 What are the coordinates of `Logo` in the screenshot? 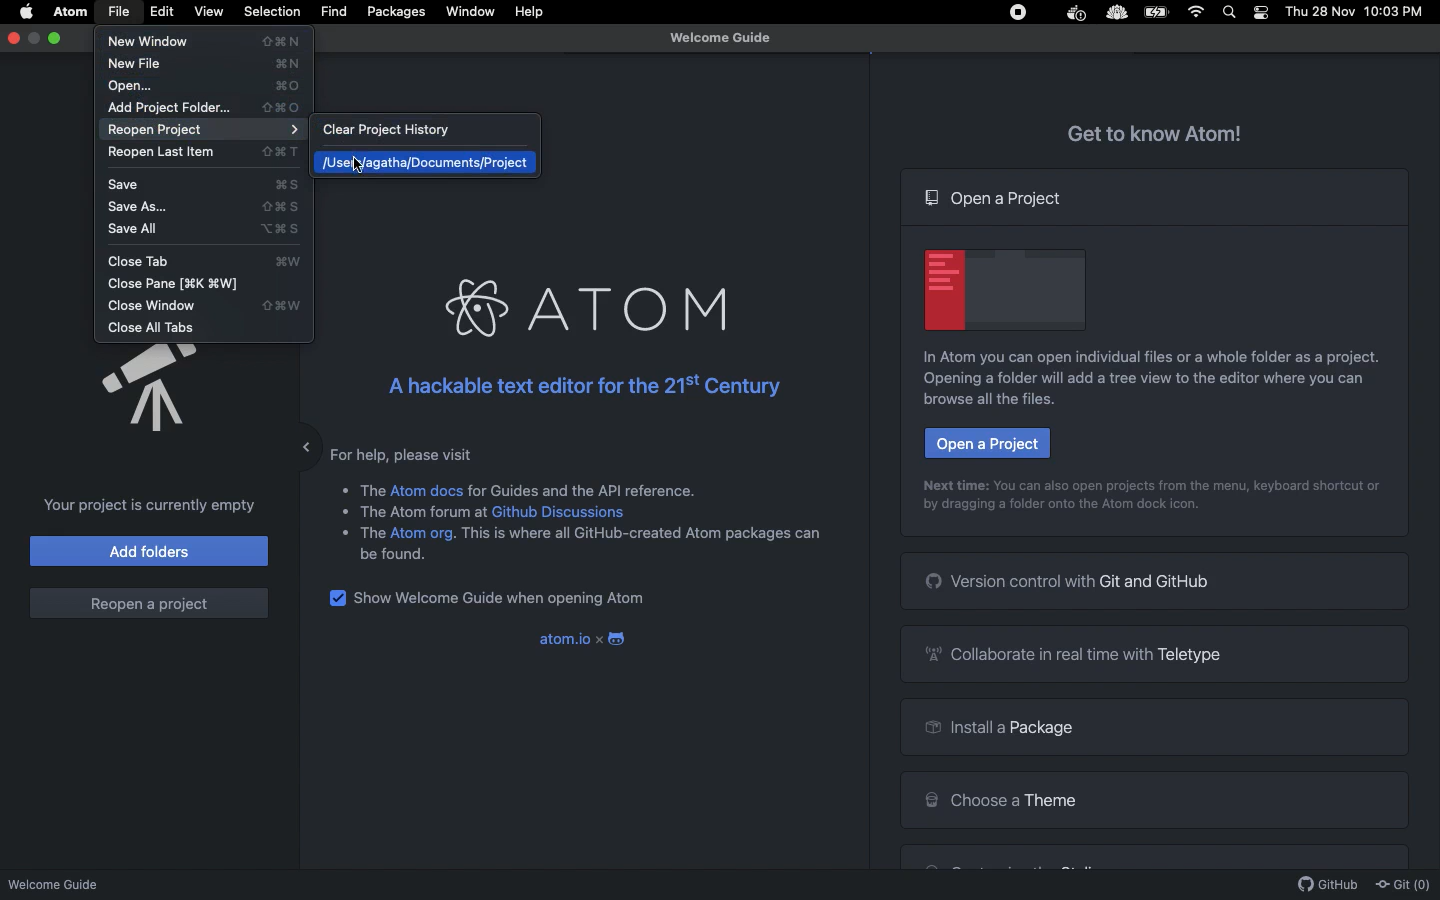 It's located at (620, 640).